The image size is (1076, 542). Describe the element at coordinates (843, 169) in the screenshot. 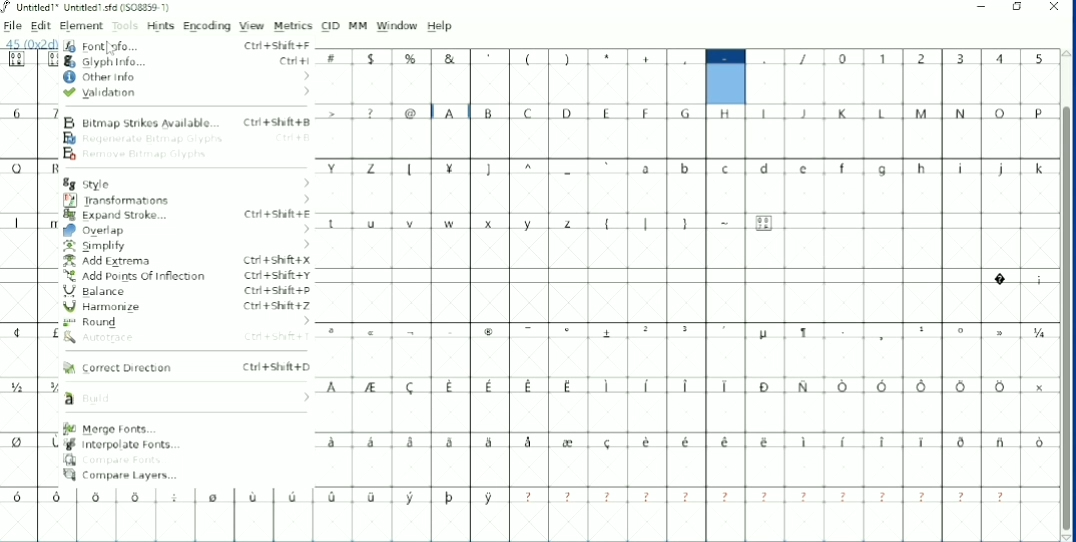

I see `Small letters` at that location.